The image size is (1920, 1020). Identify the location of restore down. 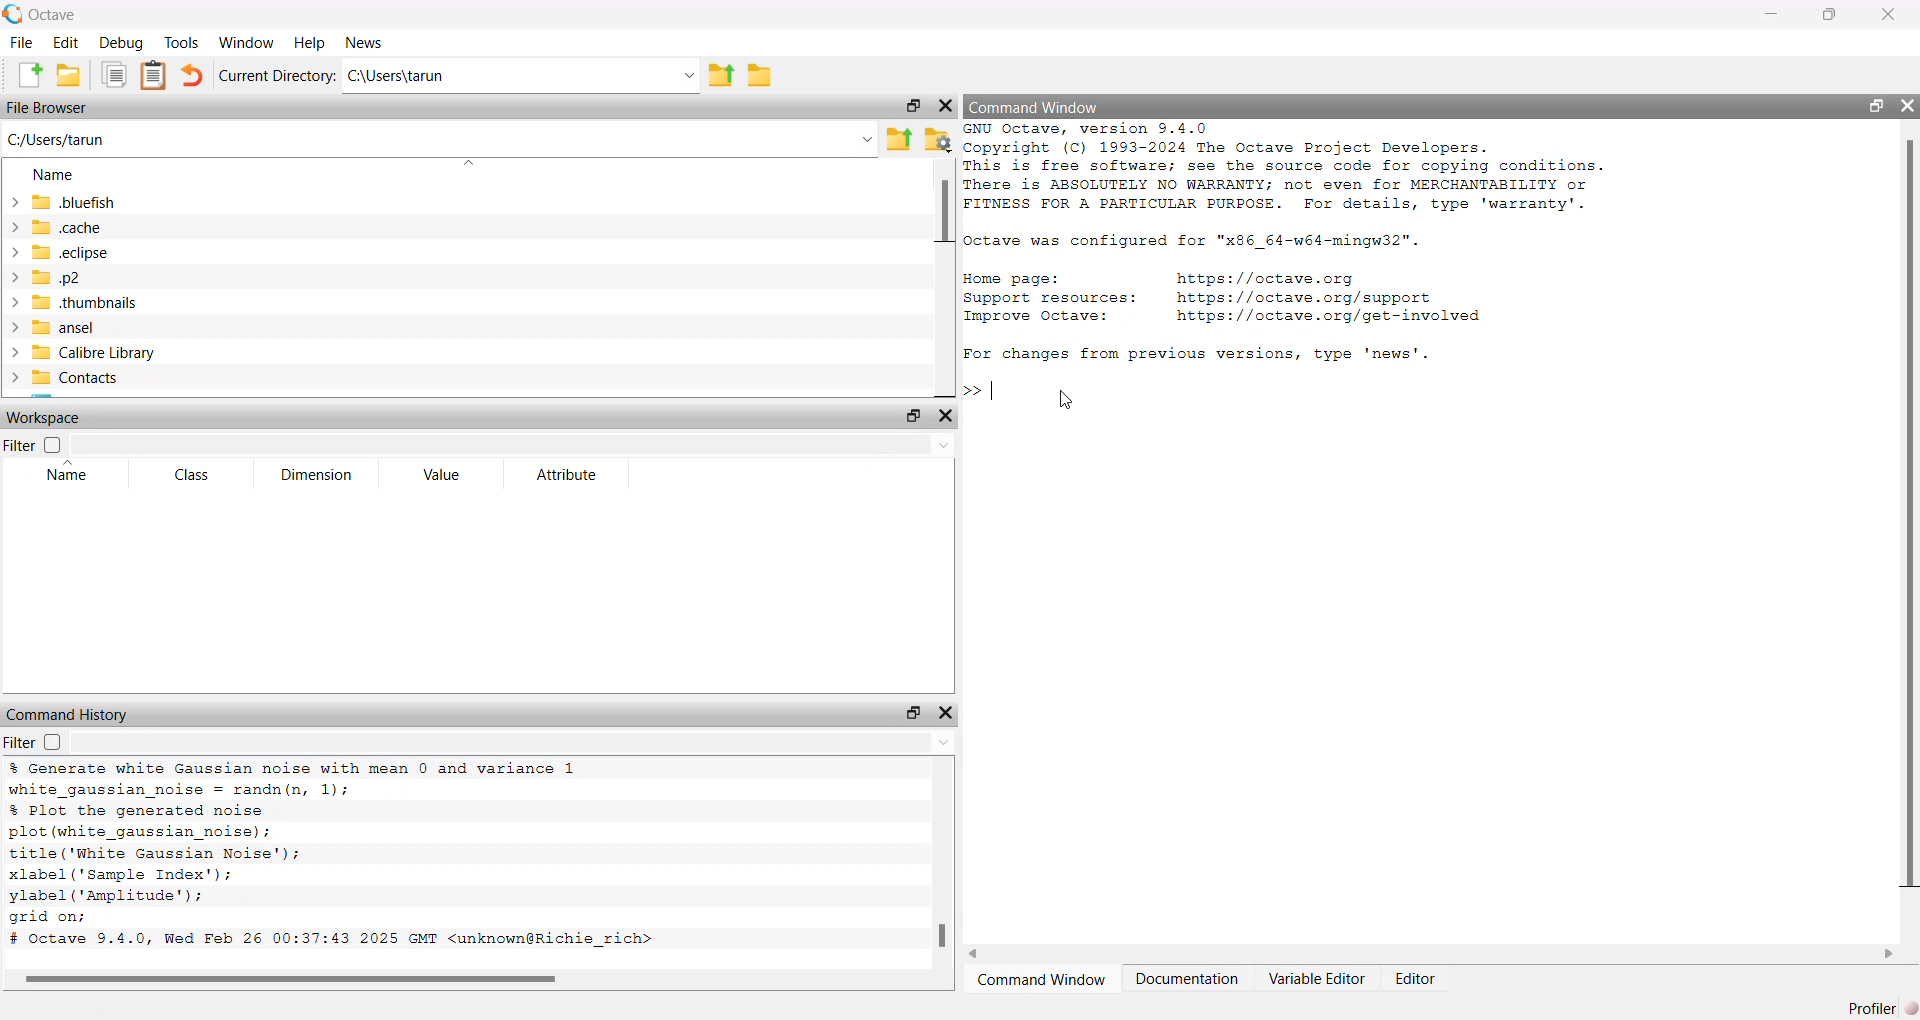
(1829, 14).